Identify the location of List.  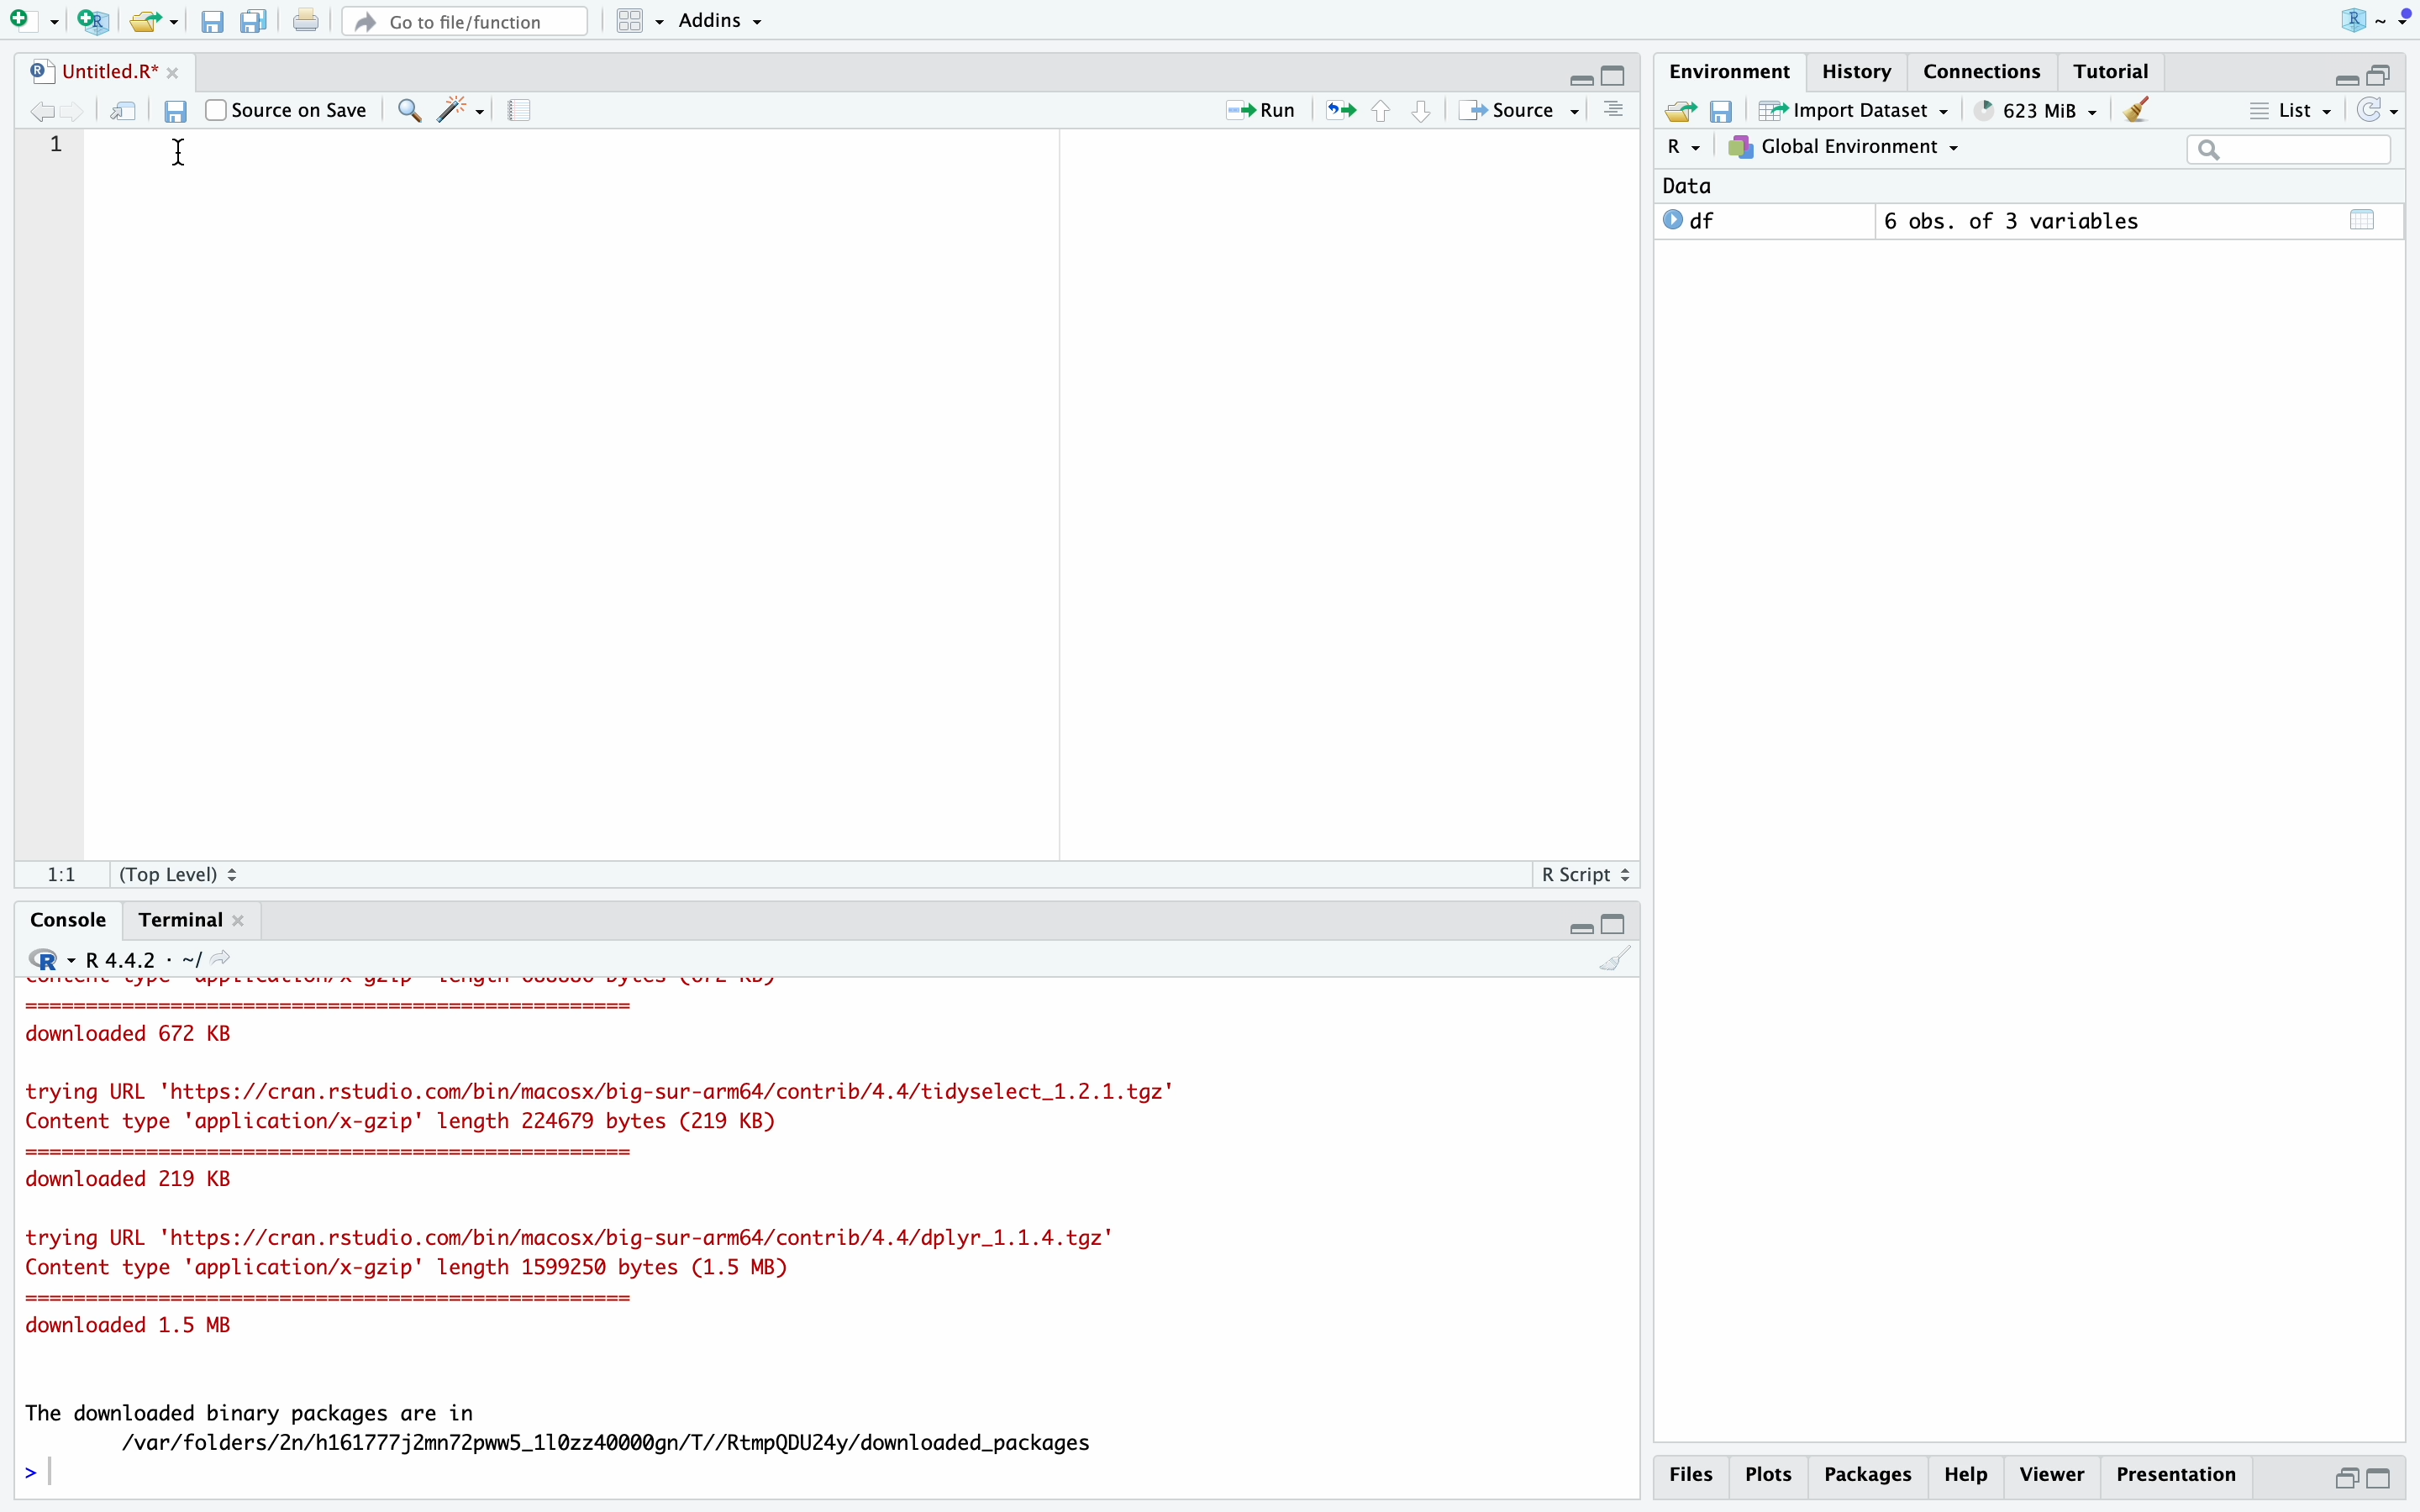
(2290, 109).